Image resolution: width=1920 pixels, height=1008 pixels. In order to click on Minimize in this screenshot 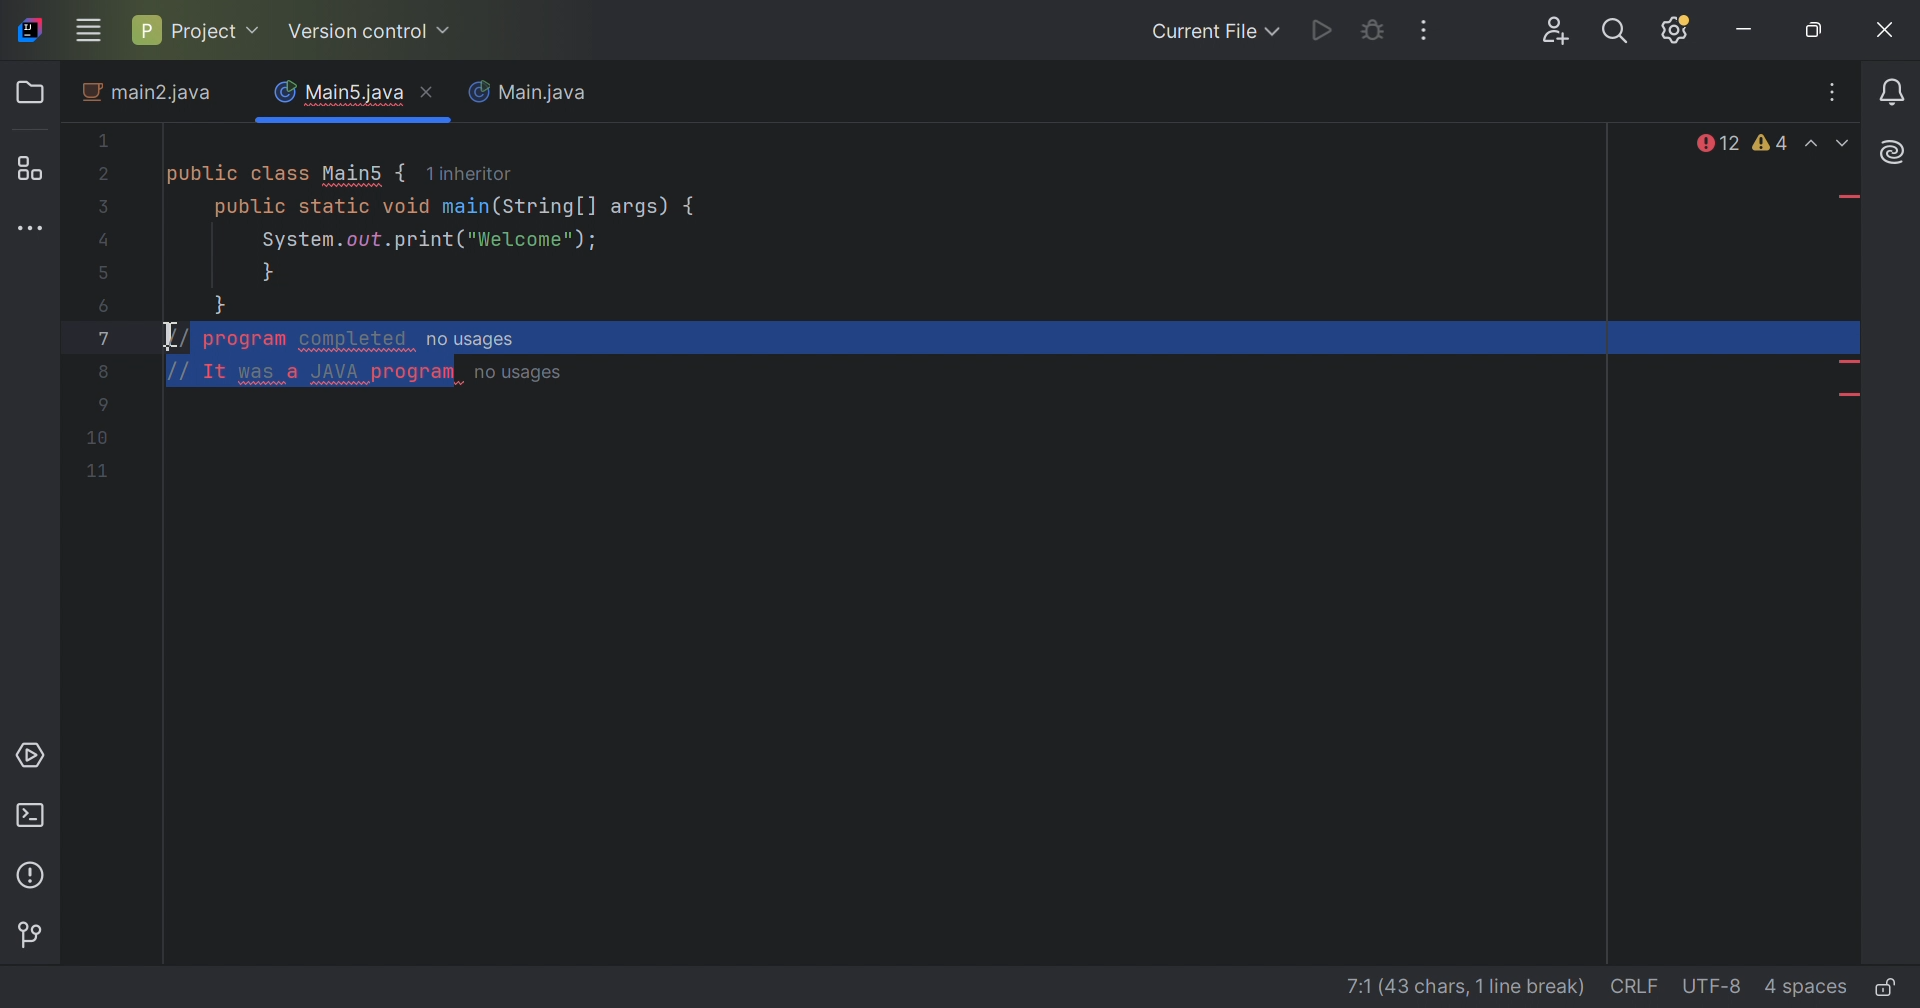, I will do `click(1744, 35)`.